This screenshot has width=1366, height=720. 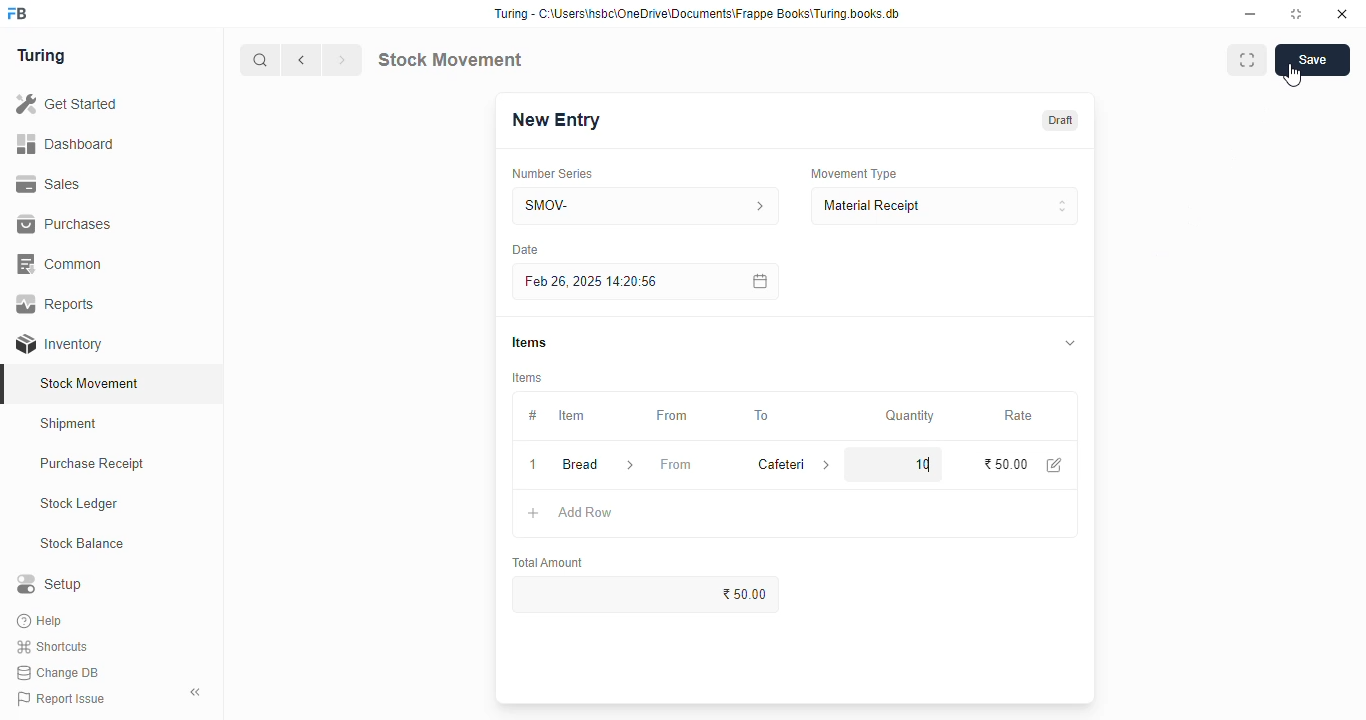 What do you see at coordinates (1342, 14) in the screenshot?
I see `close` at bounding box center [1342, 14].